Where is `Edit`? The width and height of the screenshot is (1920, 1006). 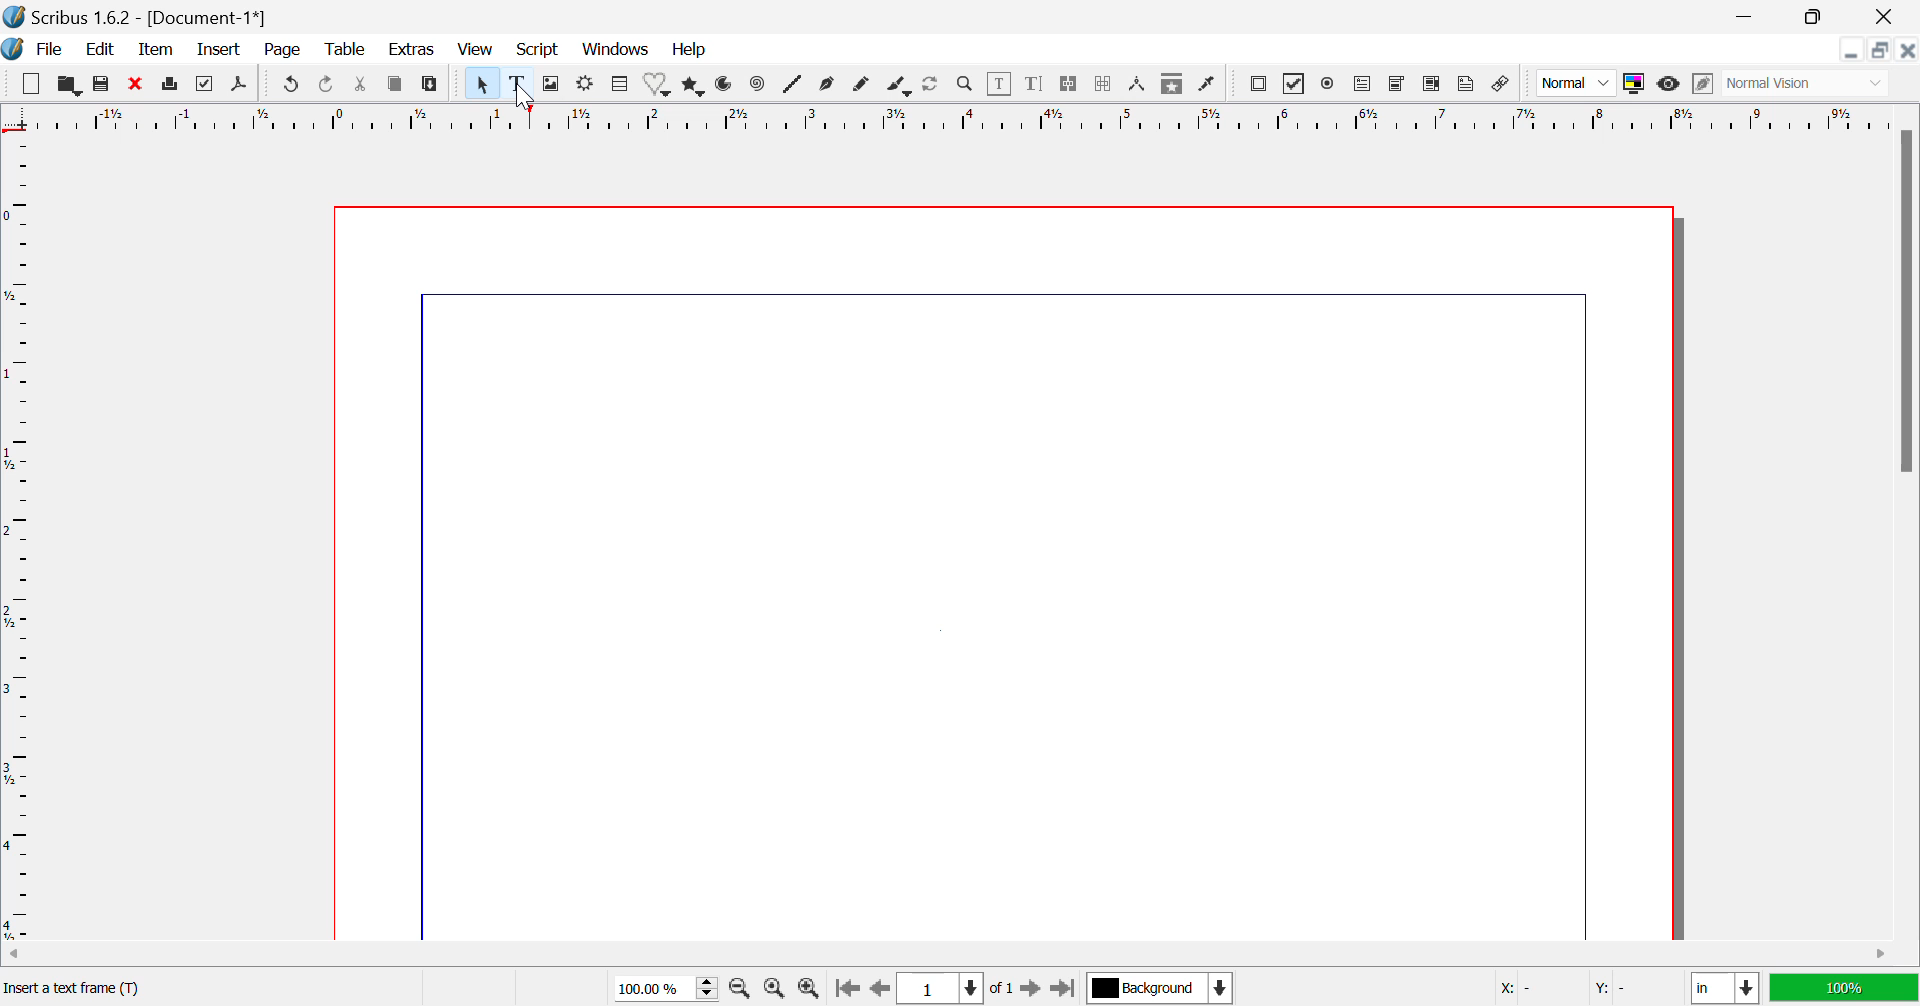
Edit is located at coordinates (103, 52).